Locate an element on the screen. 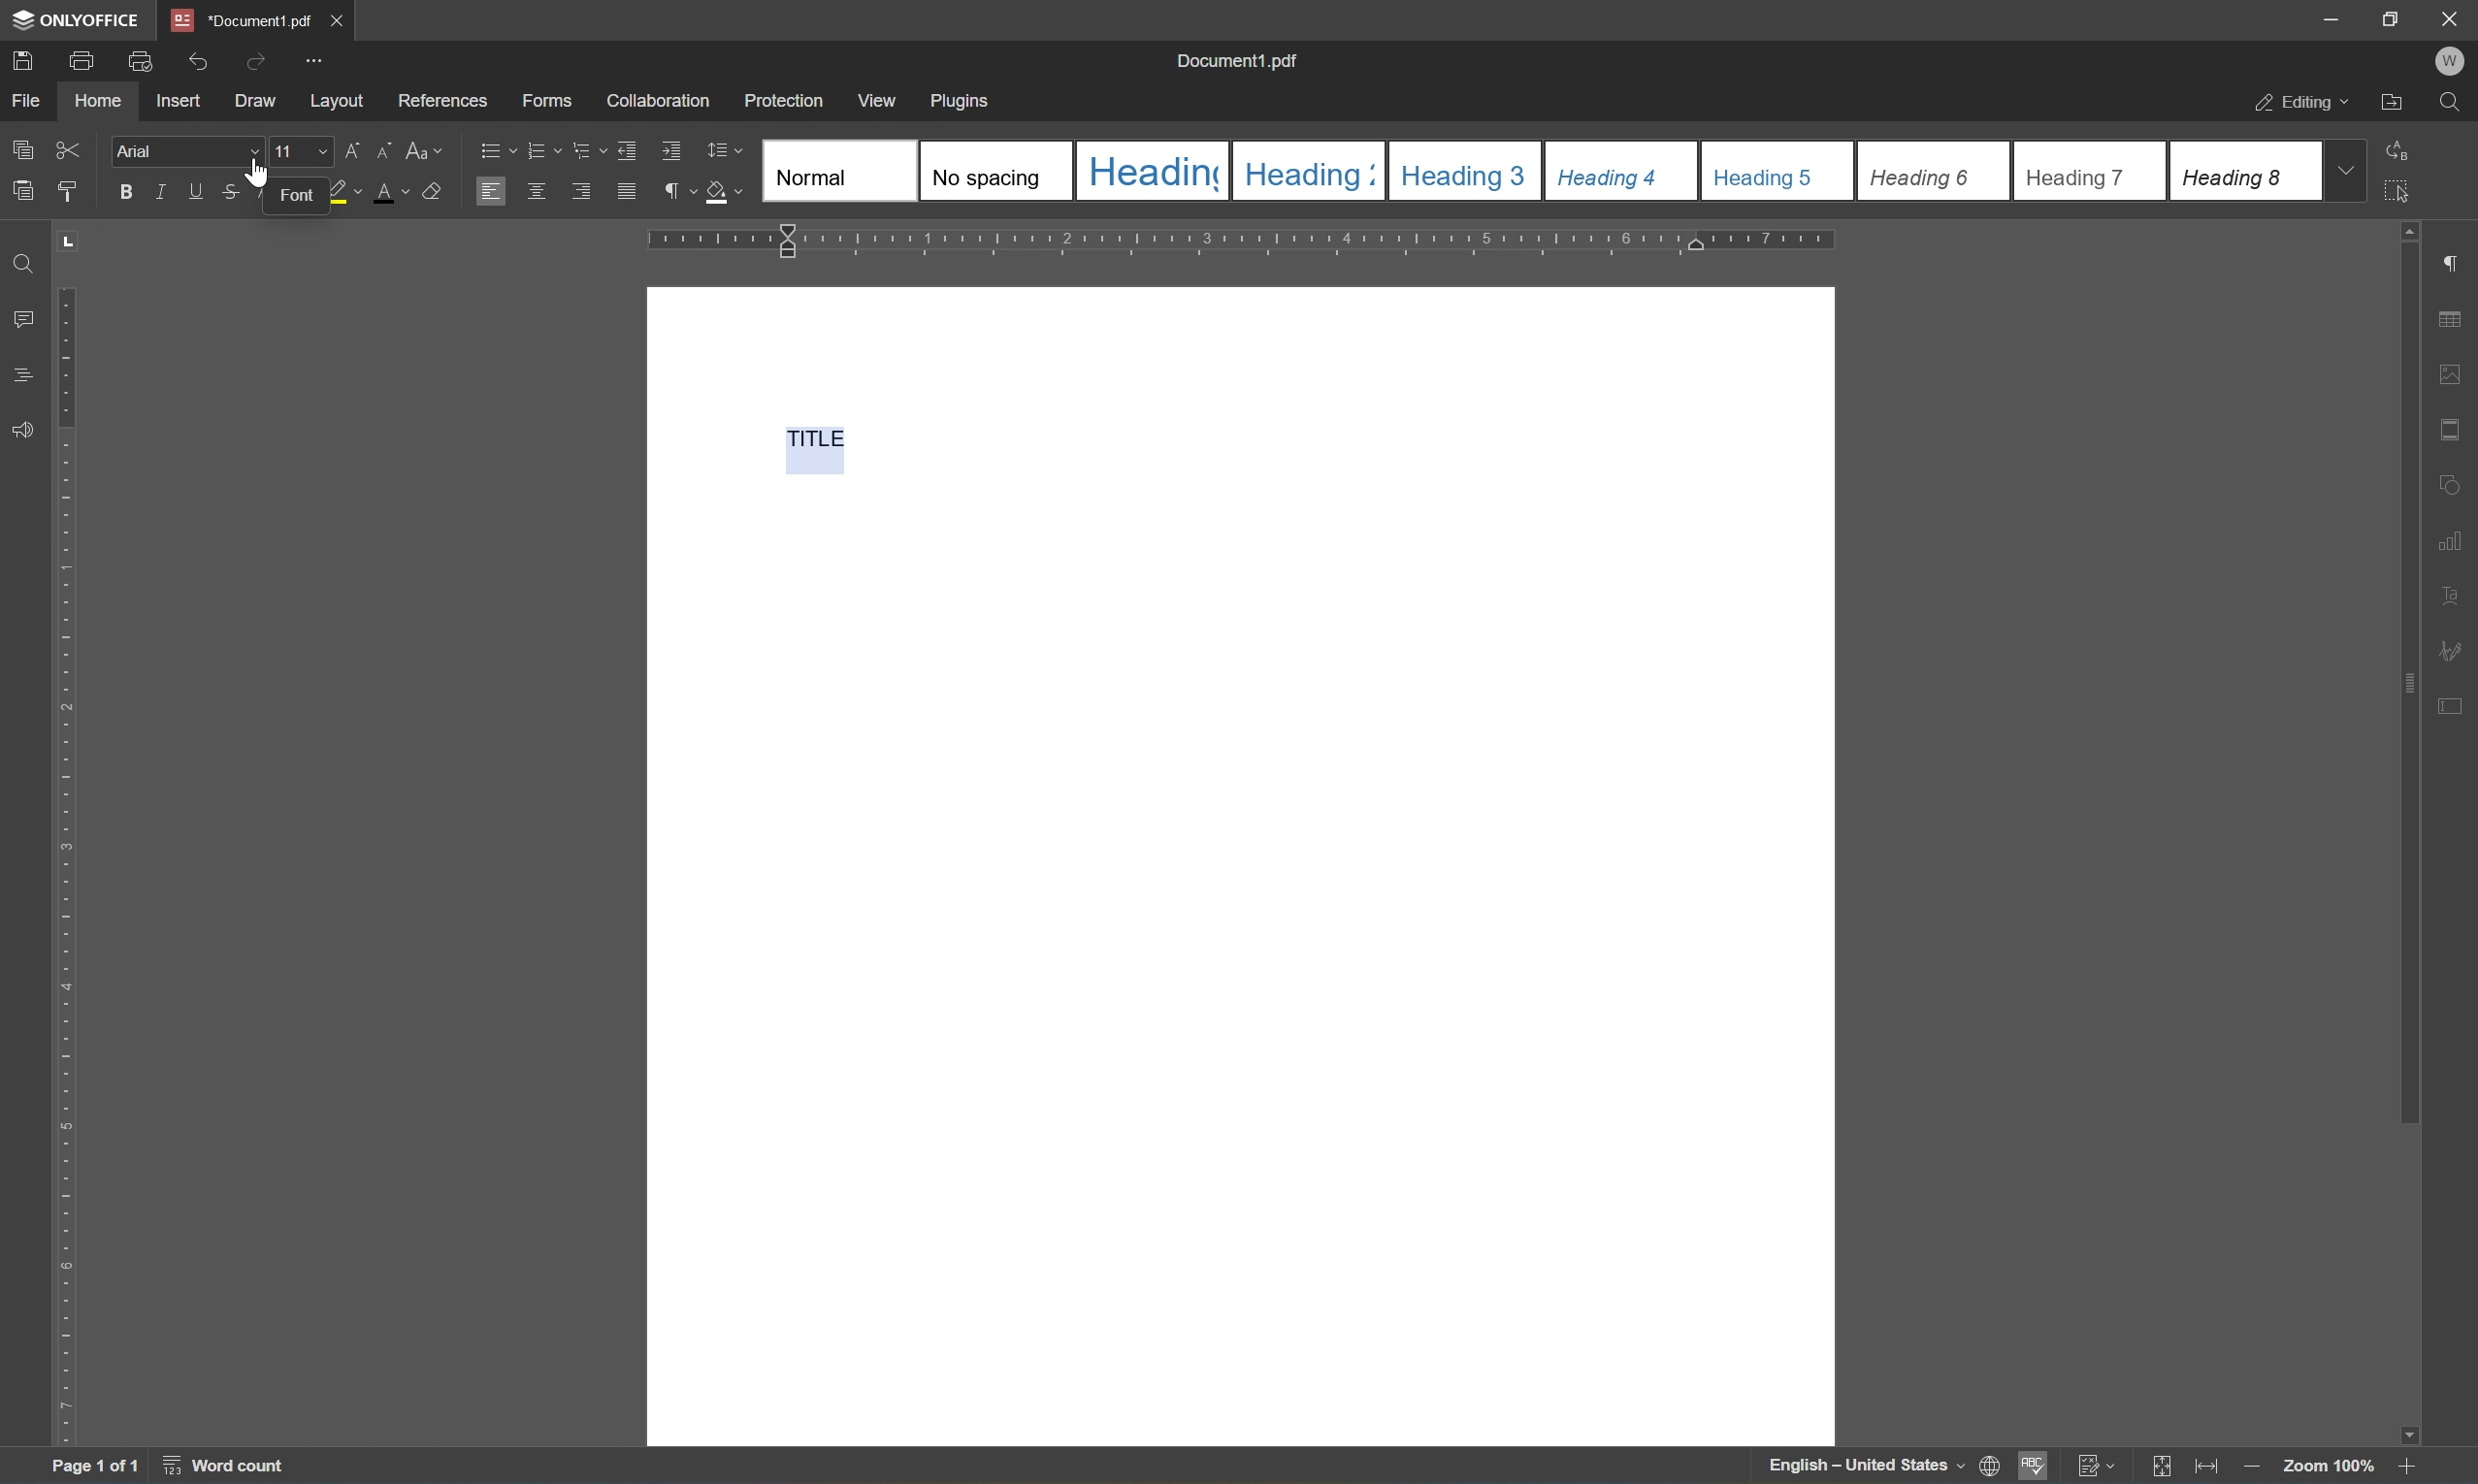 Image resolution: width=2478 pixels, height=1484 pixels. Increase indent is located at coordinates (672, 149).